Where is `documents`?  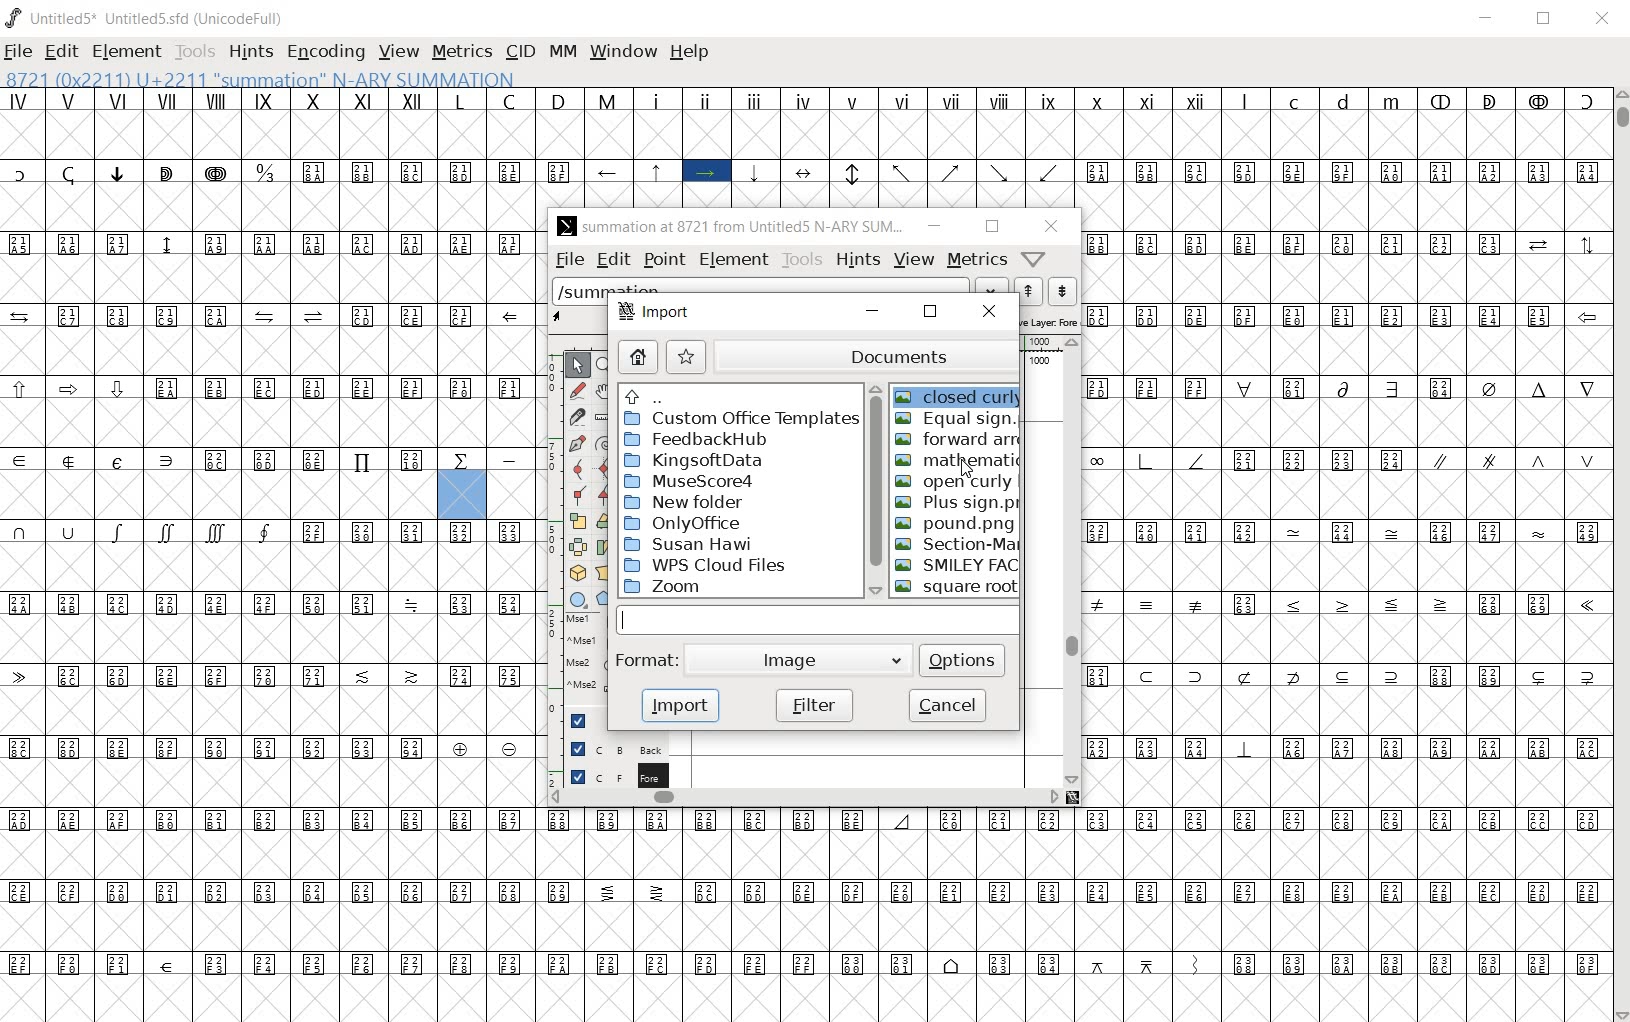 documents is located at coordinates (869, 356).